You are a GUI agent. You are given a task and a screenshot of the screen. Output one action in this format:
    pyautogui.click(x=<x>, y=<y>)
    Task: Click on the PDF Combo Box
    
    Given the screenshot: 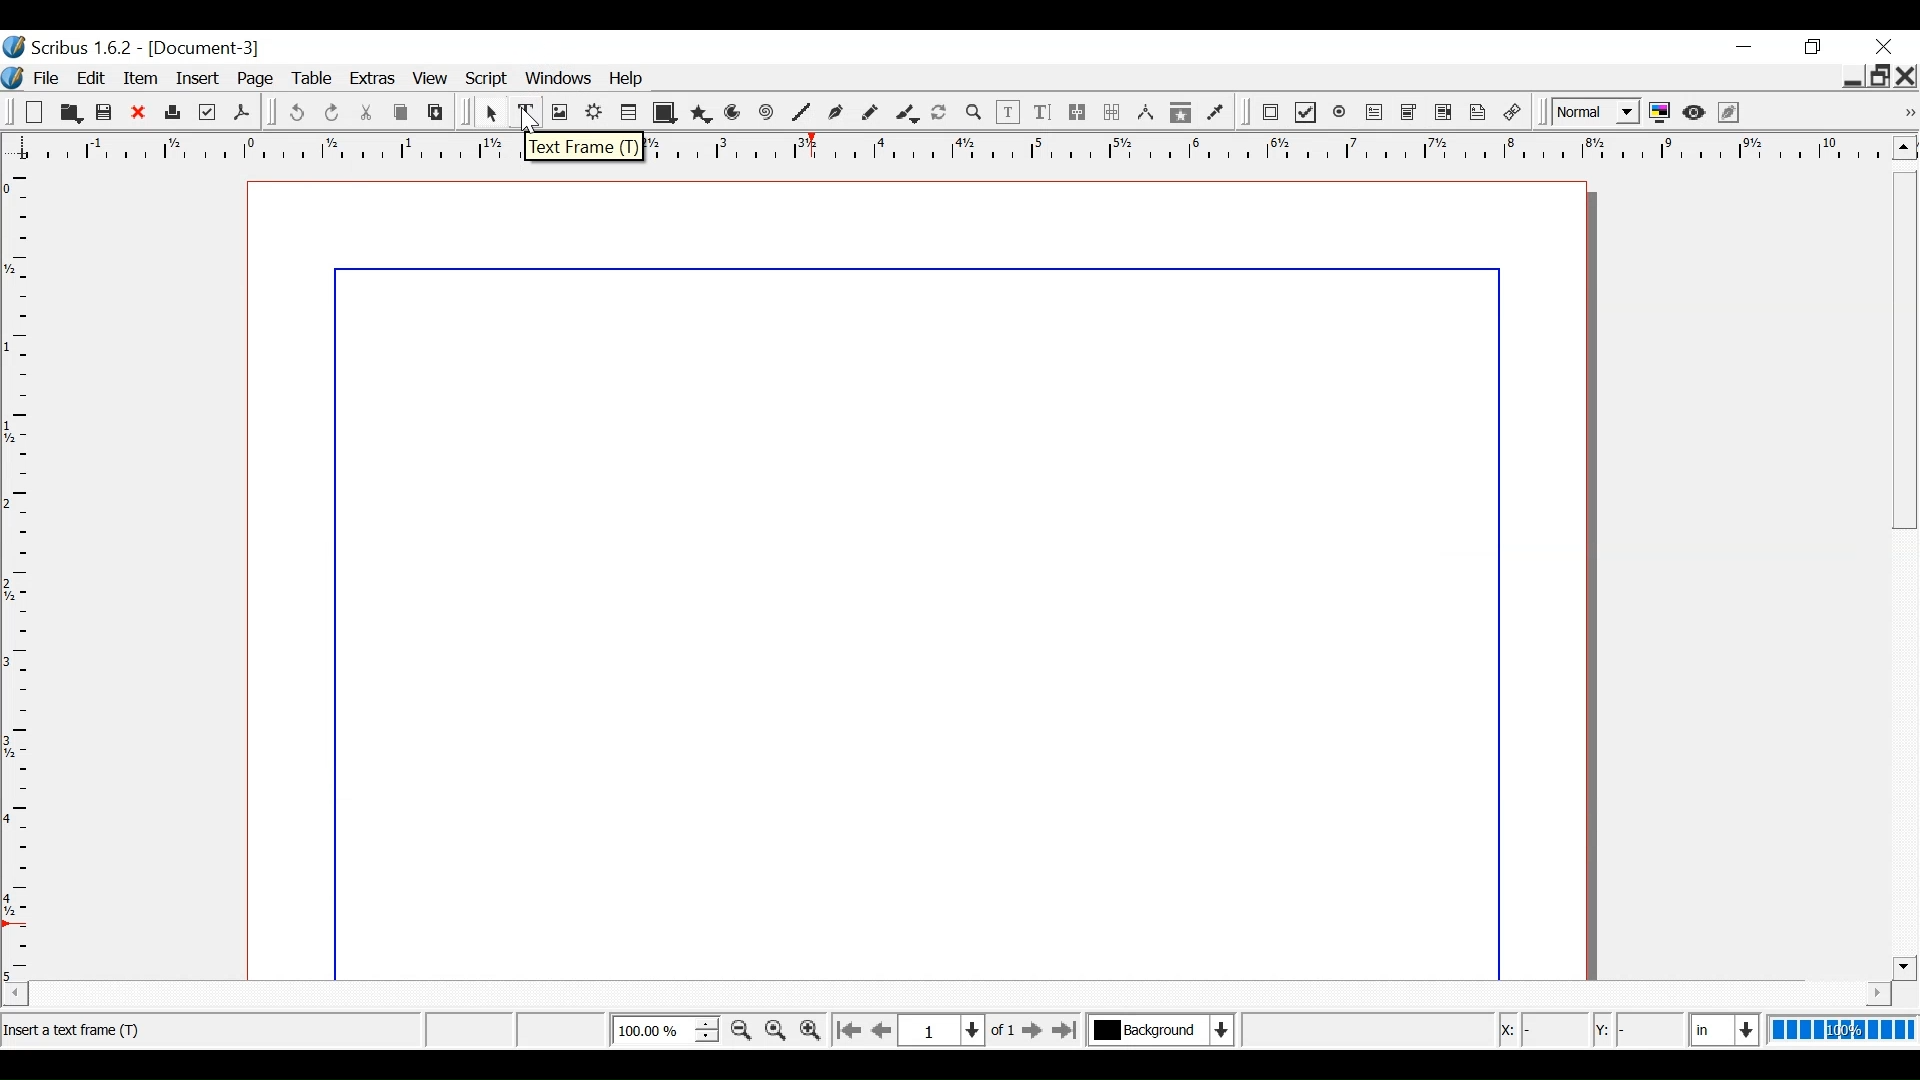 What is the action you would take?
    pyautogui.click(x=1411, y=113)
    